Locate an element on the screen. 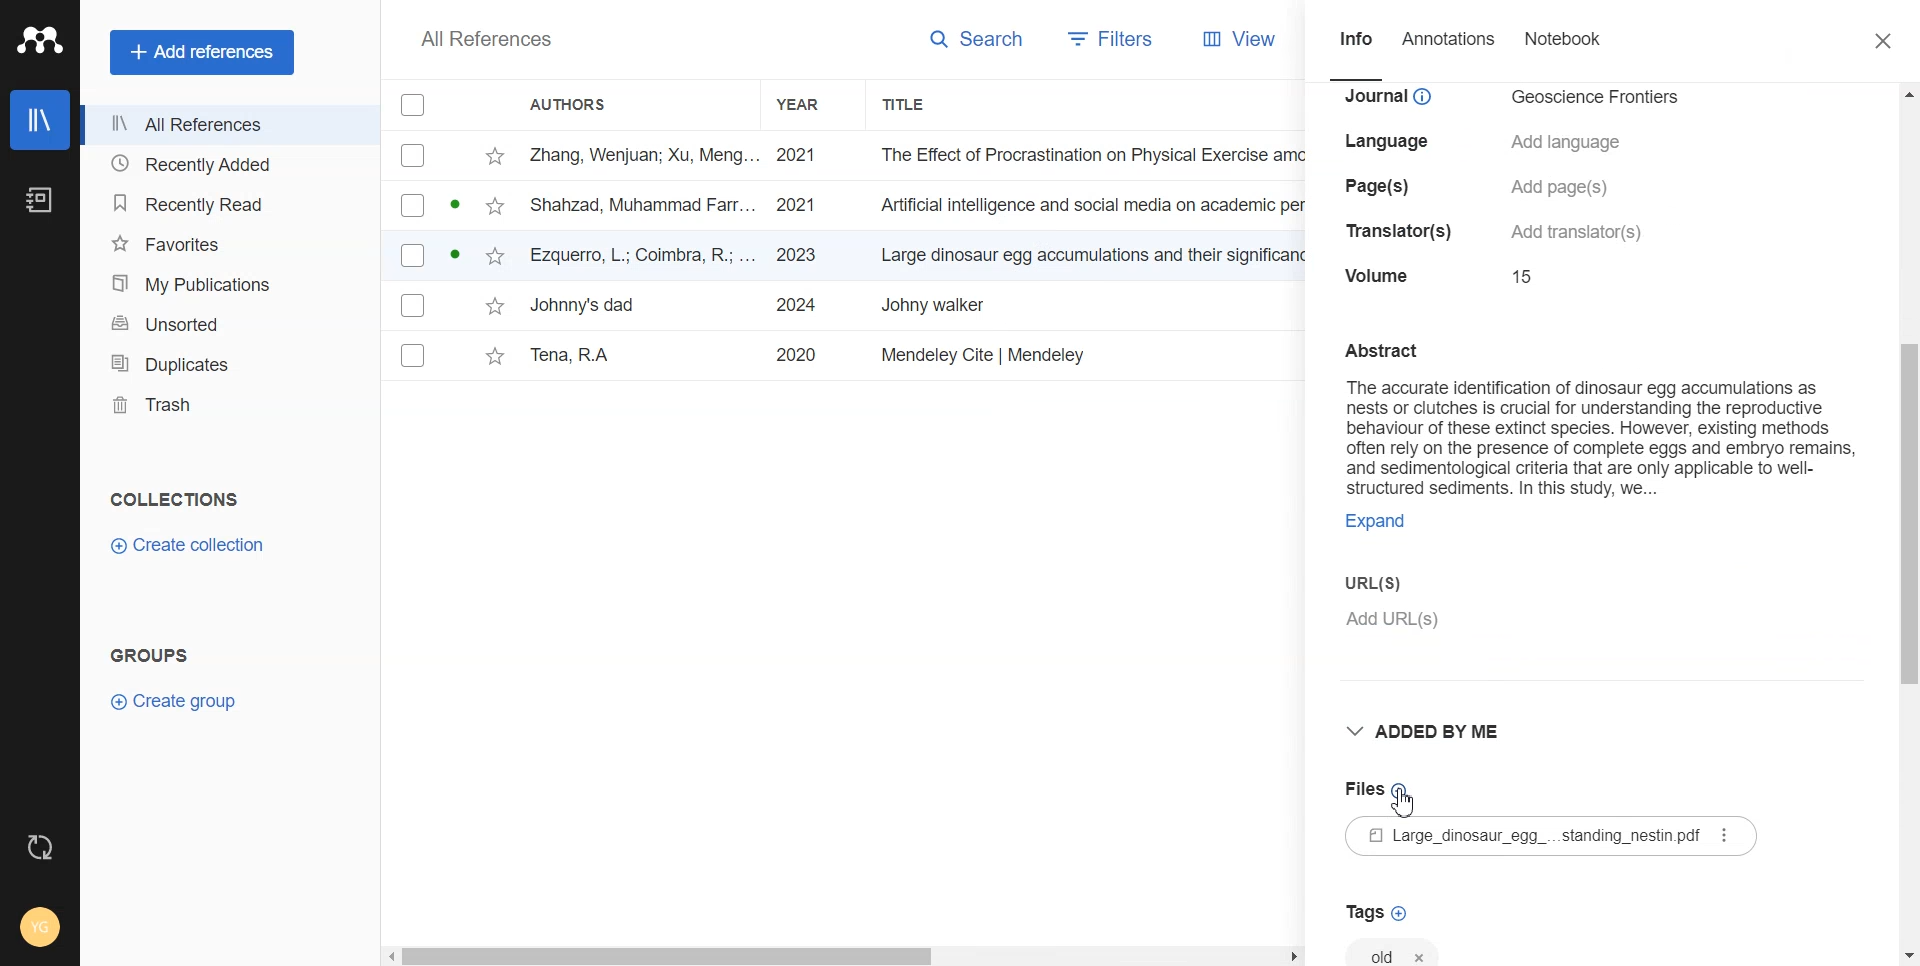  File is located at coordinates (923, 204).